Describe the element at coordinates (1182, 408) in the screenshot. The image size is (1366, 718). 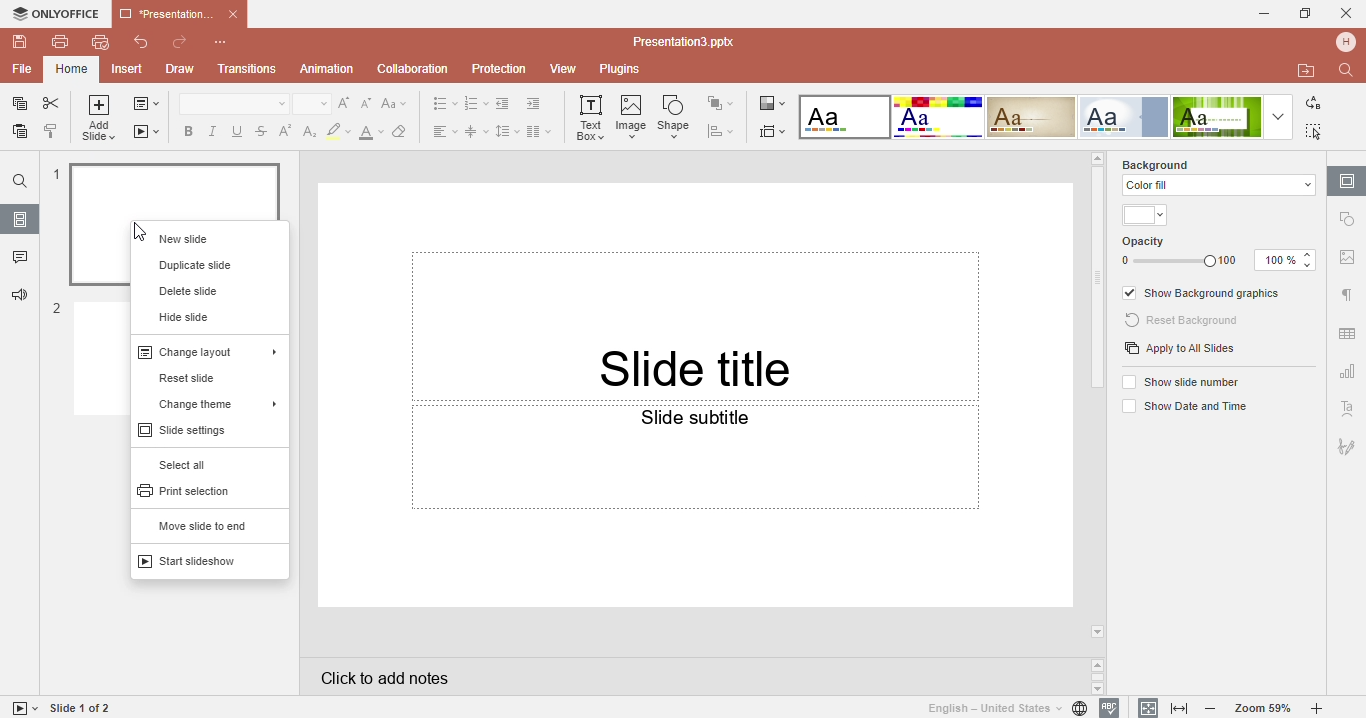
I see `Show date and time` at that location.